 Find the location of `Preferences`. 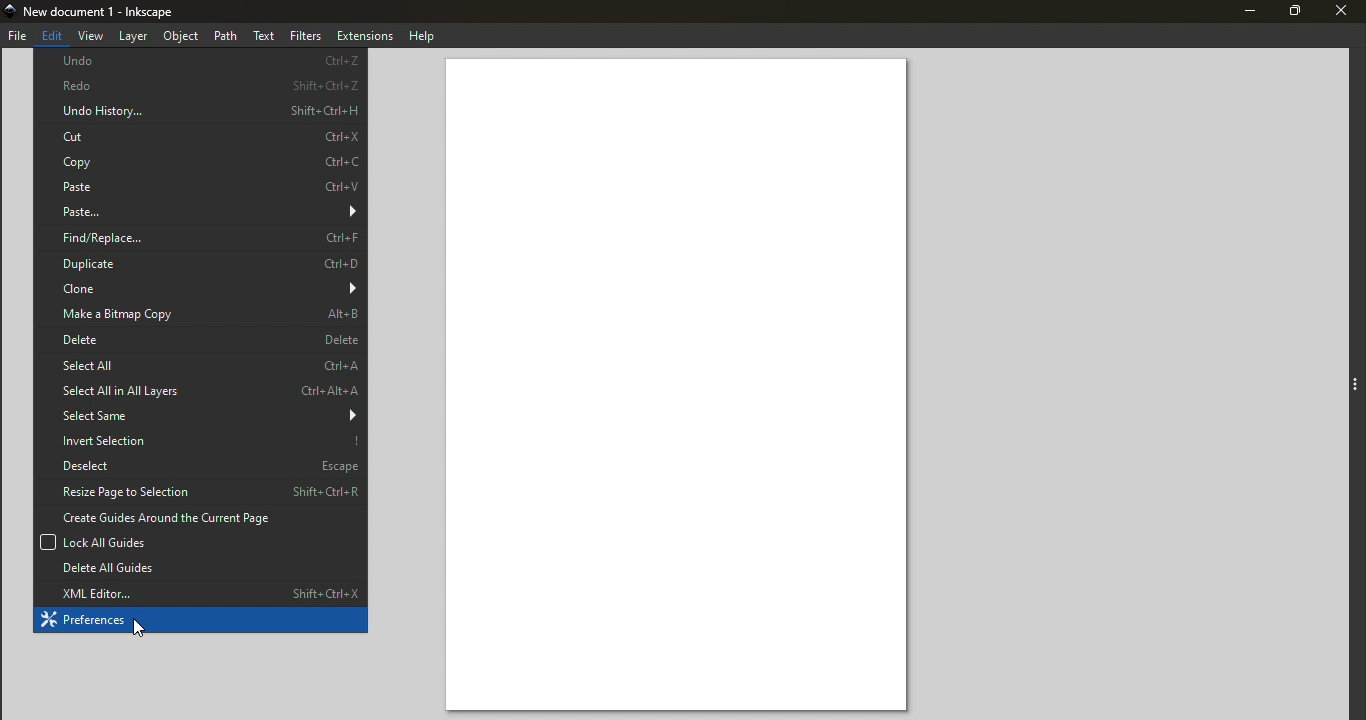

Preferences is located at coordinates (200, 622).